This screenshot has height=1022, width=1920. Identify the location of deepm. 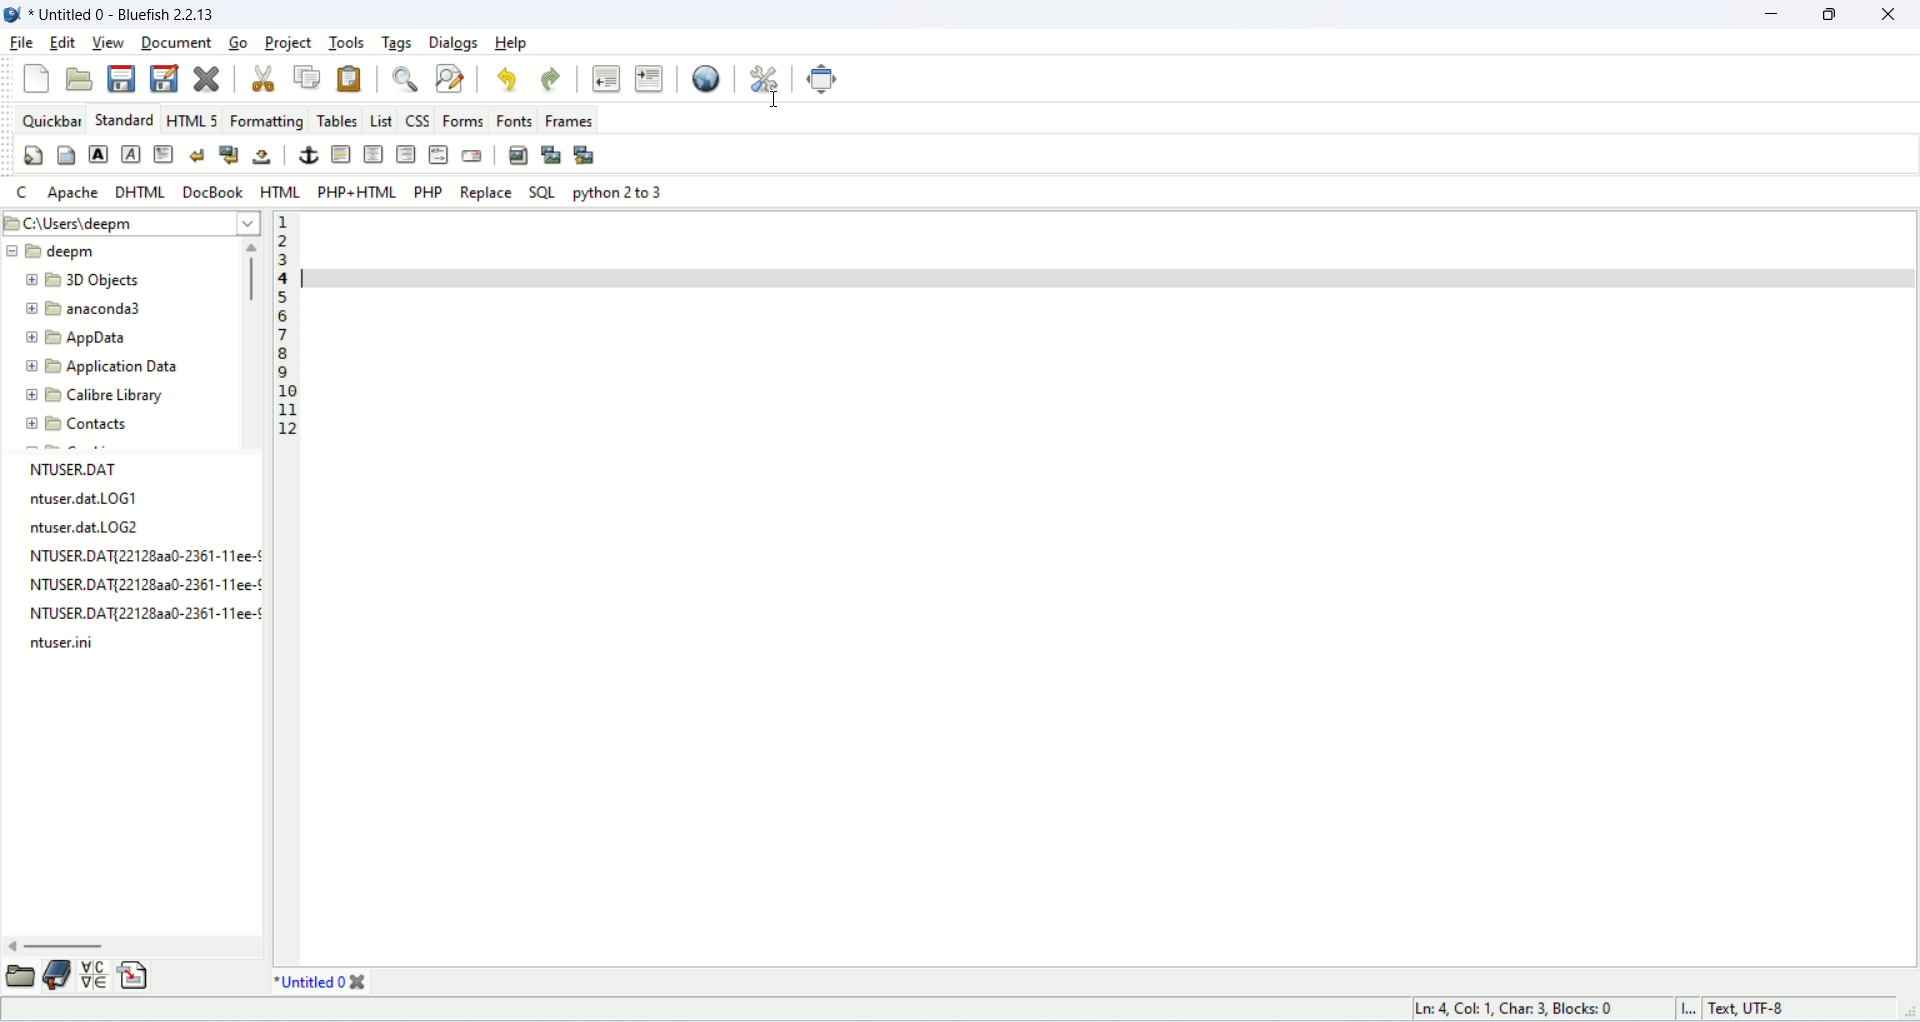
(55, 252).